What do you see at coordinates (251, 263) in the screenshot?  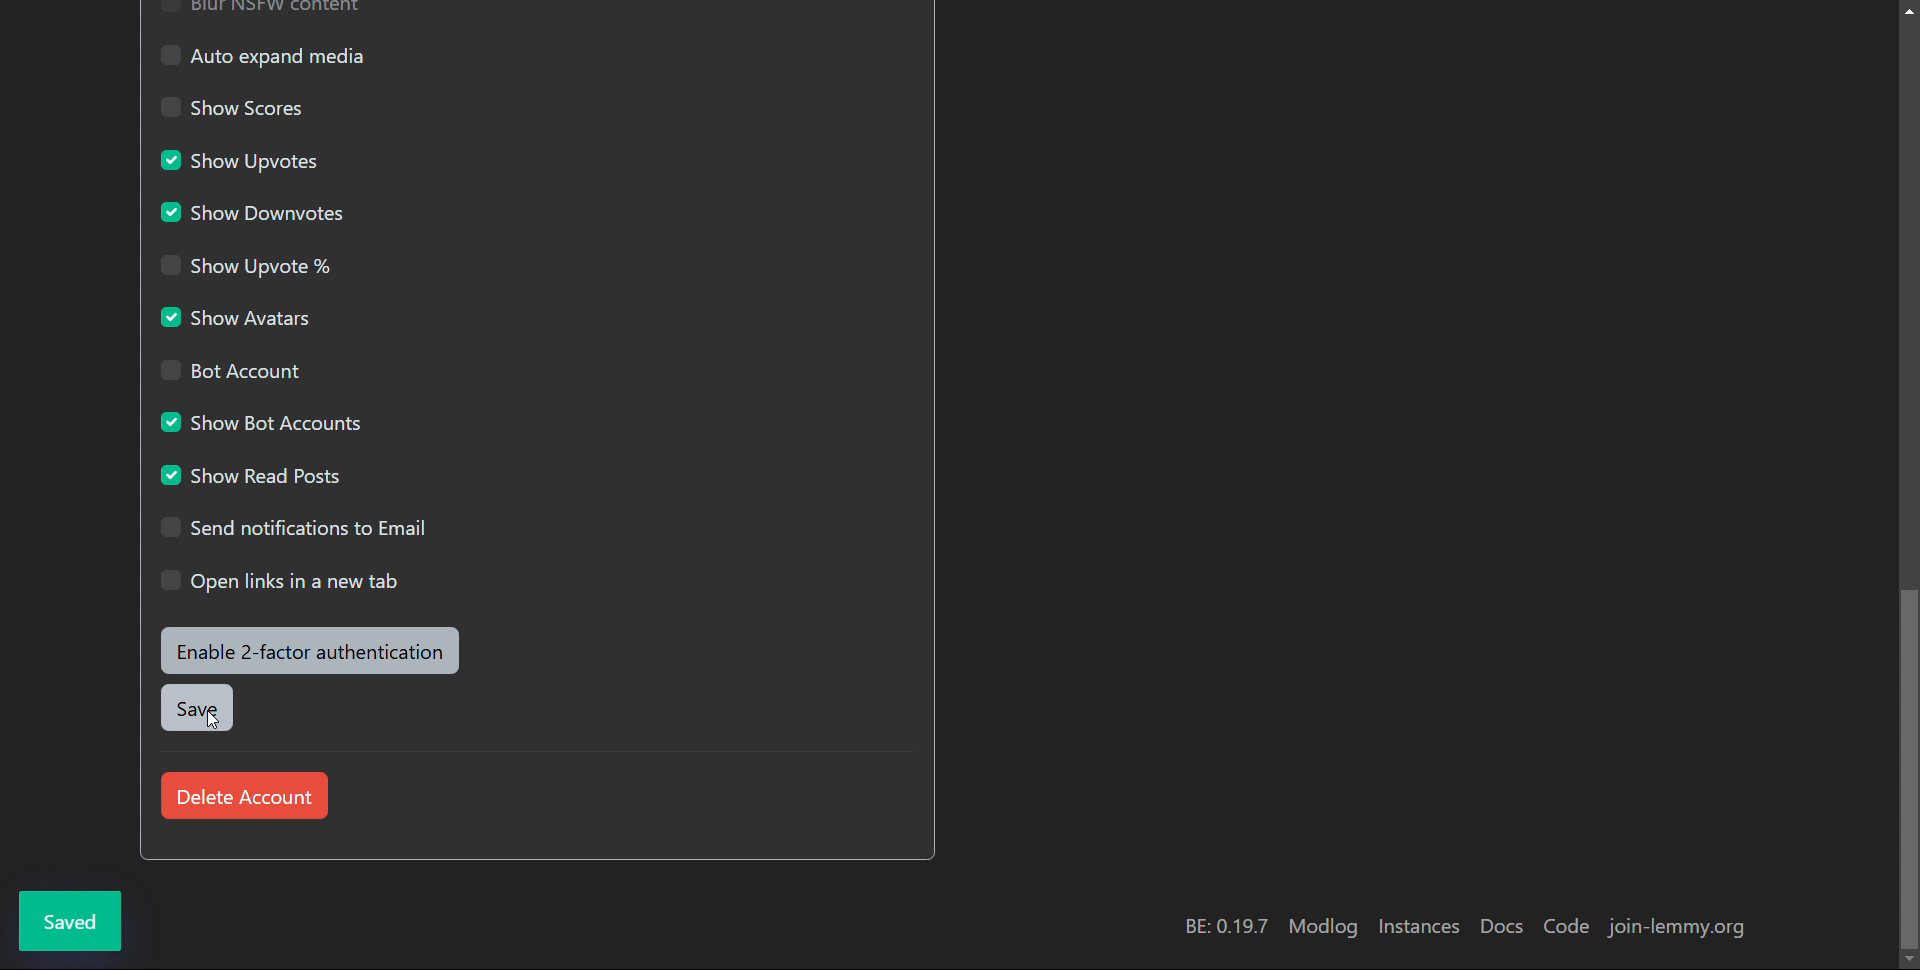 I see `show upvote %` at bounding box center [251, 263].